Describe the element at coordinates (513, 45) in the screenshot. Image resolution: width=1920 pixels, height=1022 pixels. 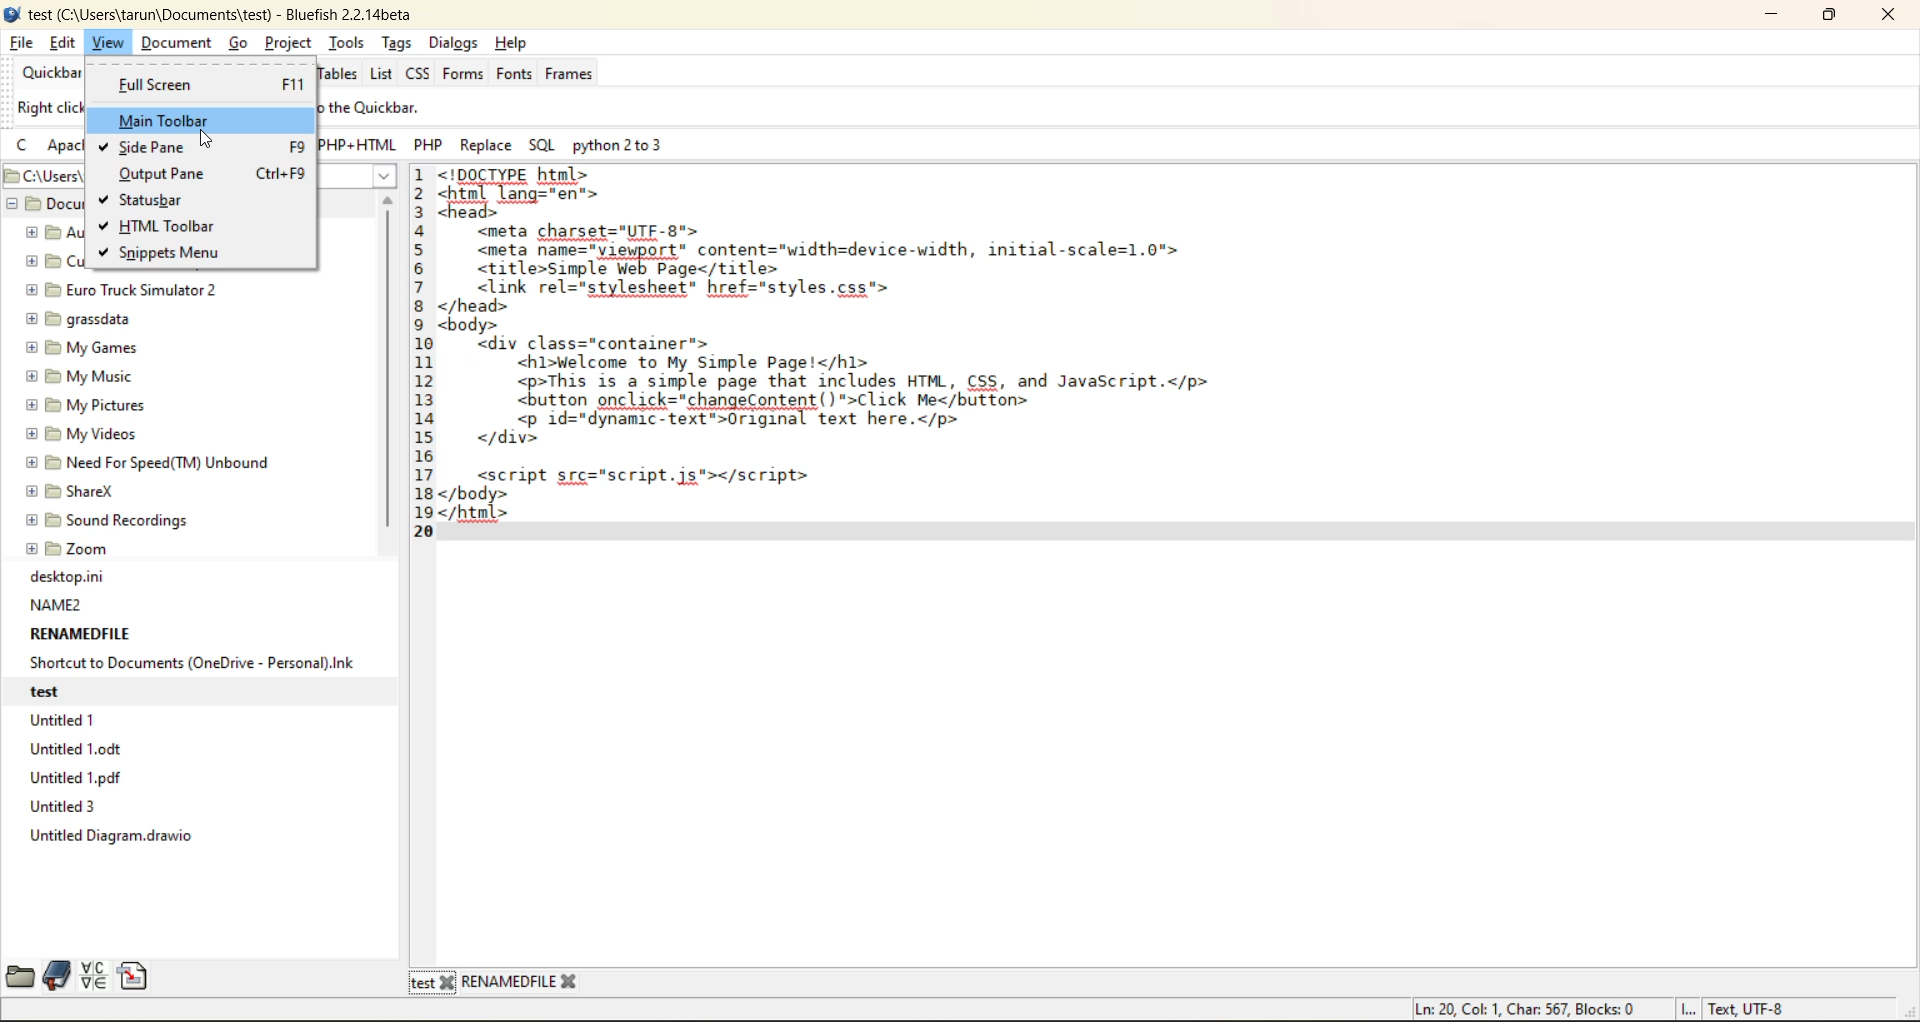
I see `help` at that location.